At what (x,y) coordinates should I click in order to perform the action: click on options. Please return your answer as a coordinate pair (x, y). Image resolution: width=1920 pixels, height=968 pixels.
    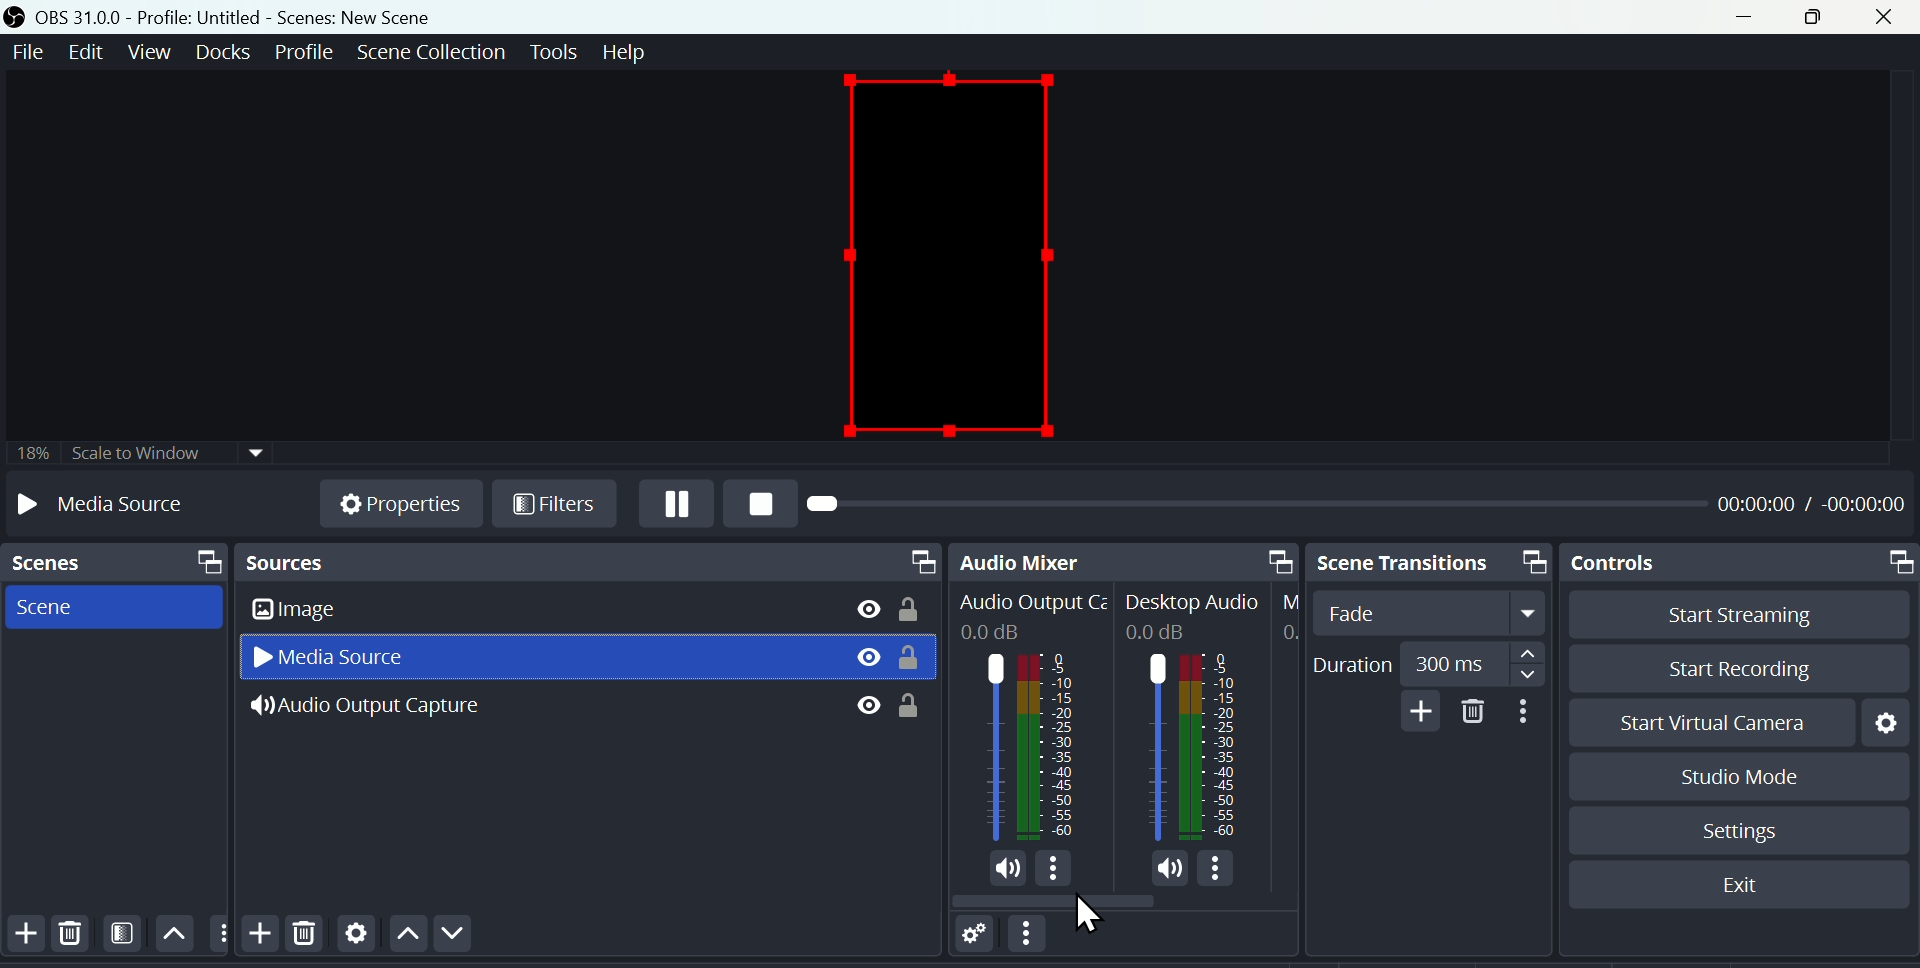
    Looking at the image, I should click on (218, 932).